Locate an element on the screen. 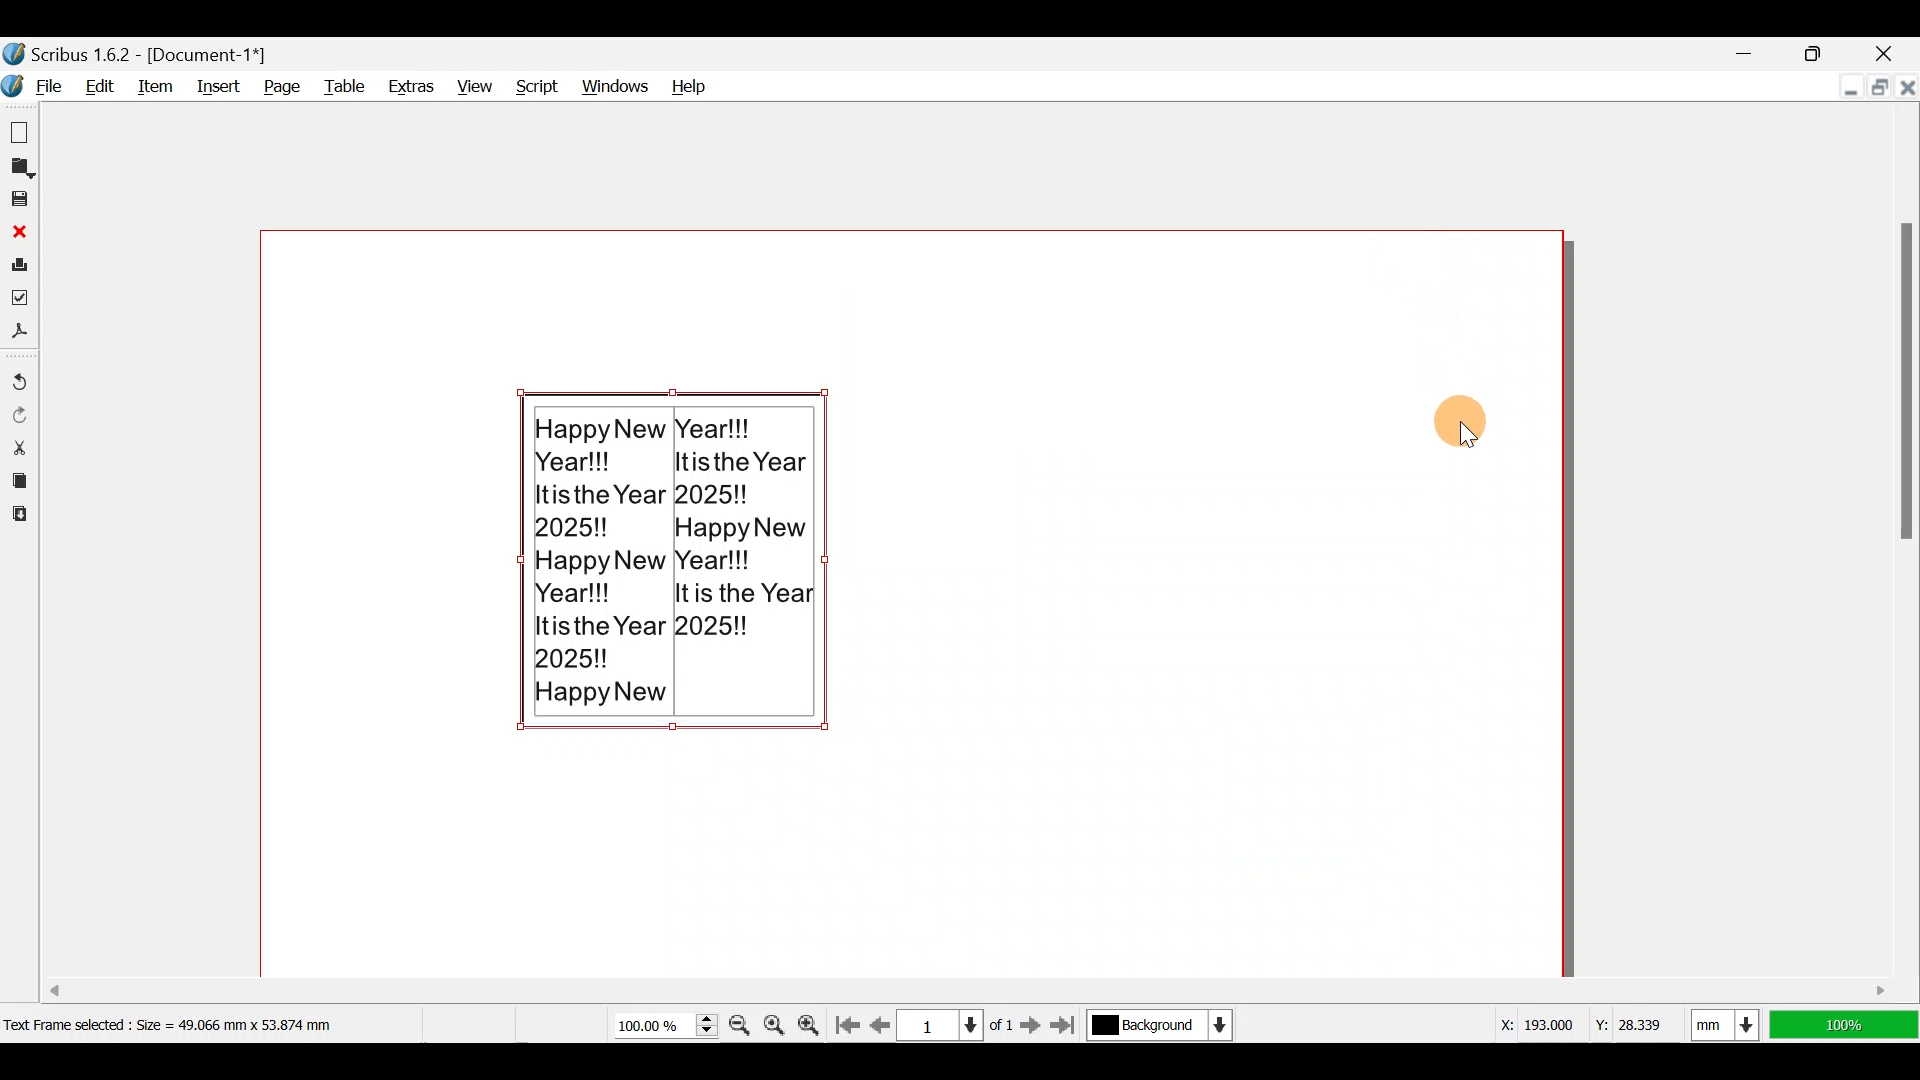 This screenshot has width=1920, height=1080. Print is located at coordinates (20, 264).